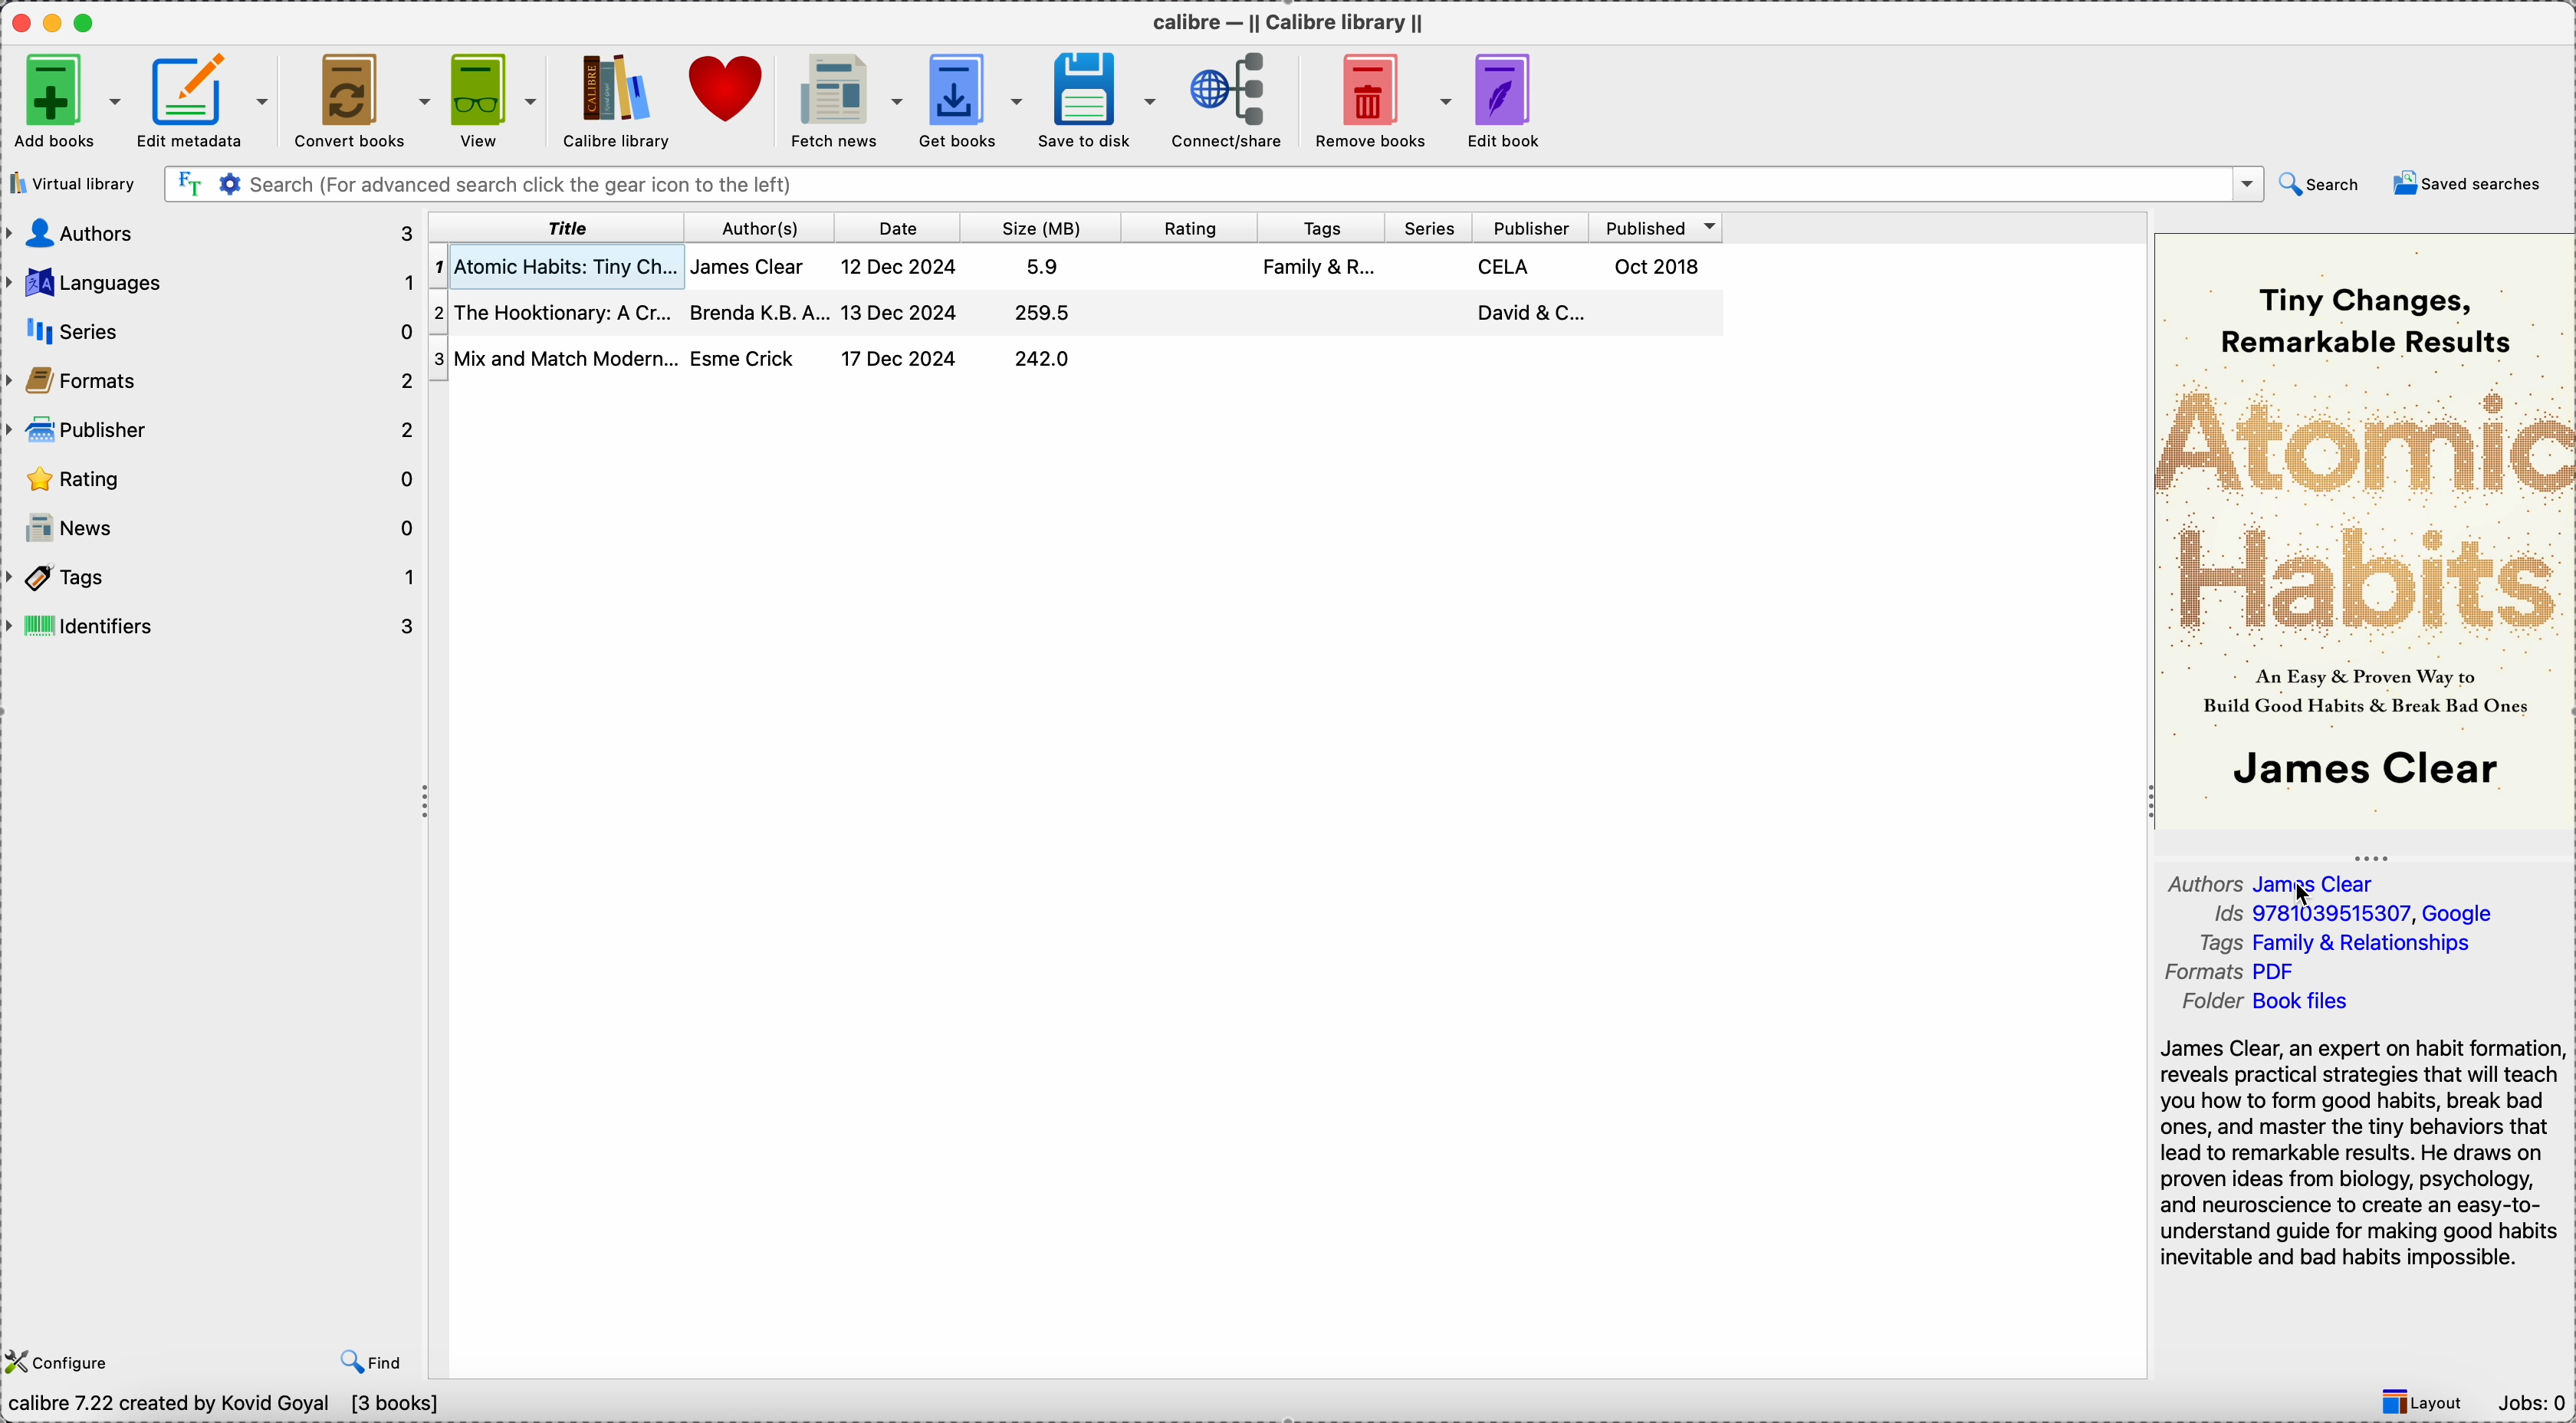 The height and width of the screenshot is (1423, 2576). I want to click on calibre 7.22 created by Kovid Goyal [3 books], so click(229, 1408).